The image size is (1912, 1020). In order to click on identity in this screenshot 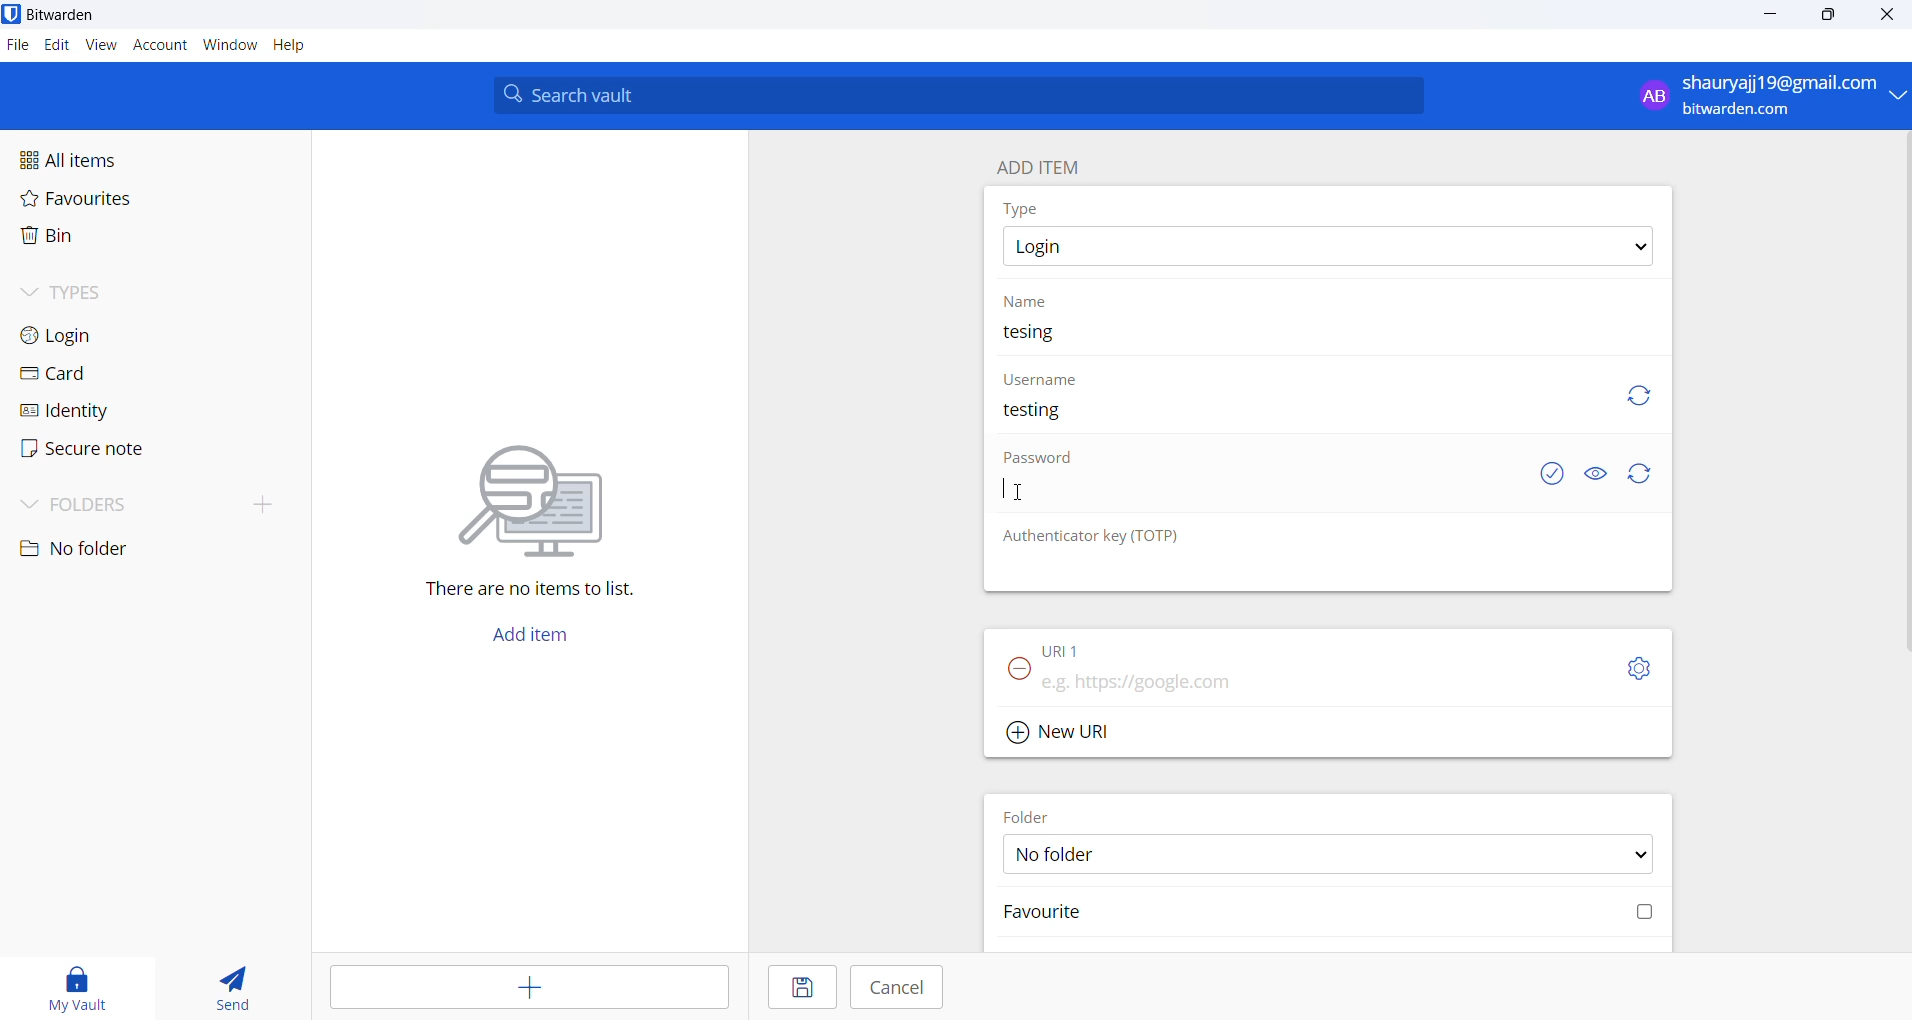, I will do `click(112, 411)`.